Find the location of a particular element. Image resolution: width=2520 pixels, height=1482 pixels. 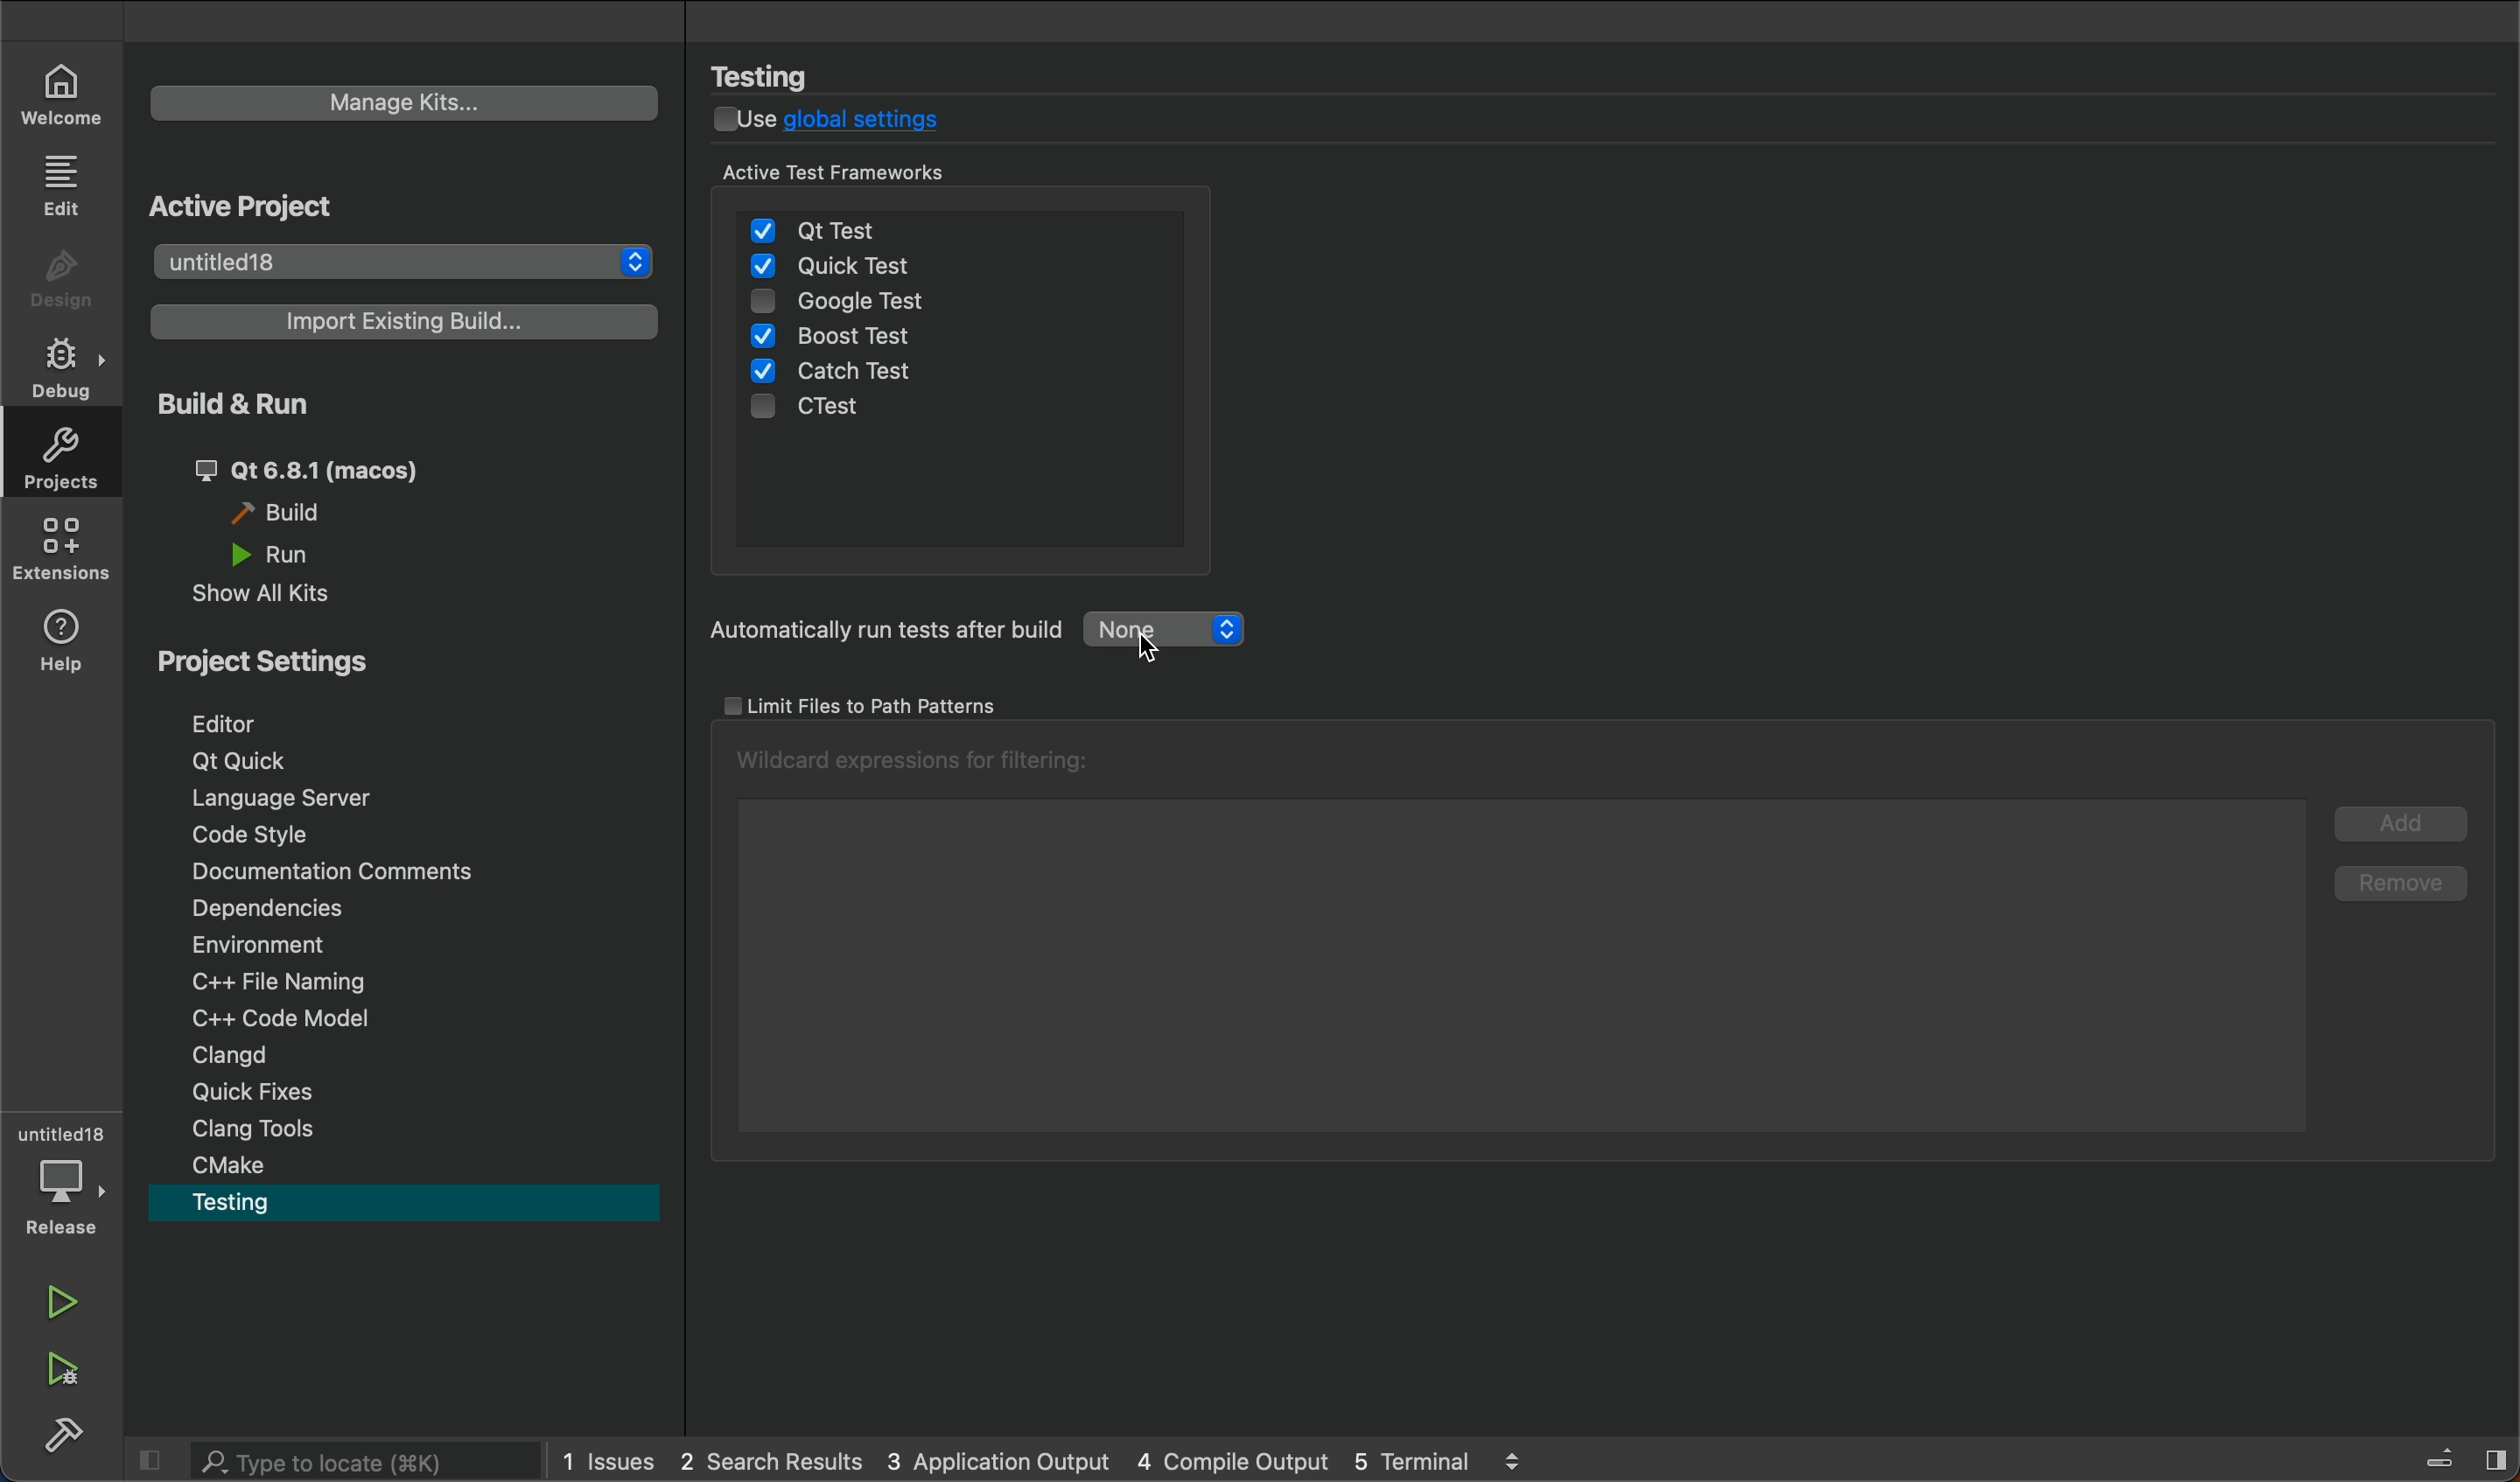

active test is located at coordinates (964, 174).